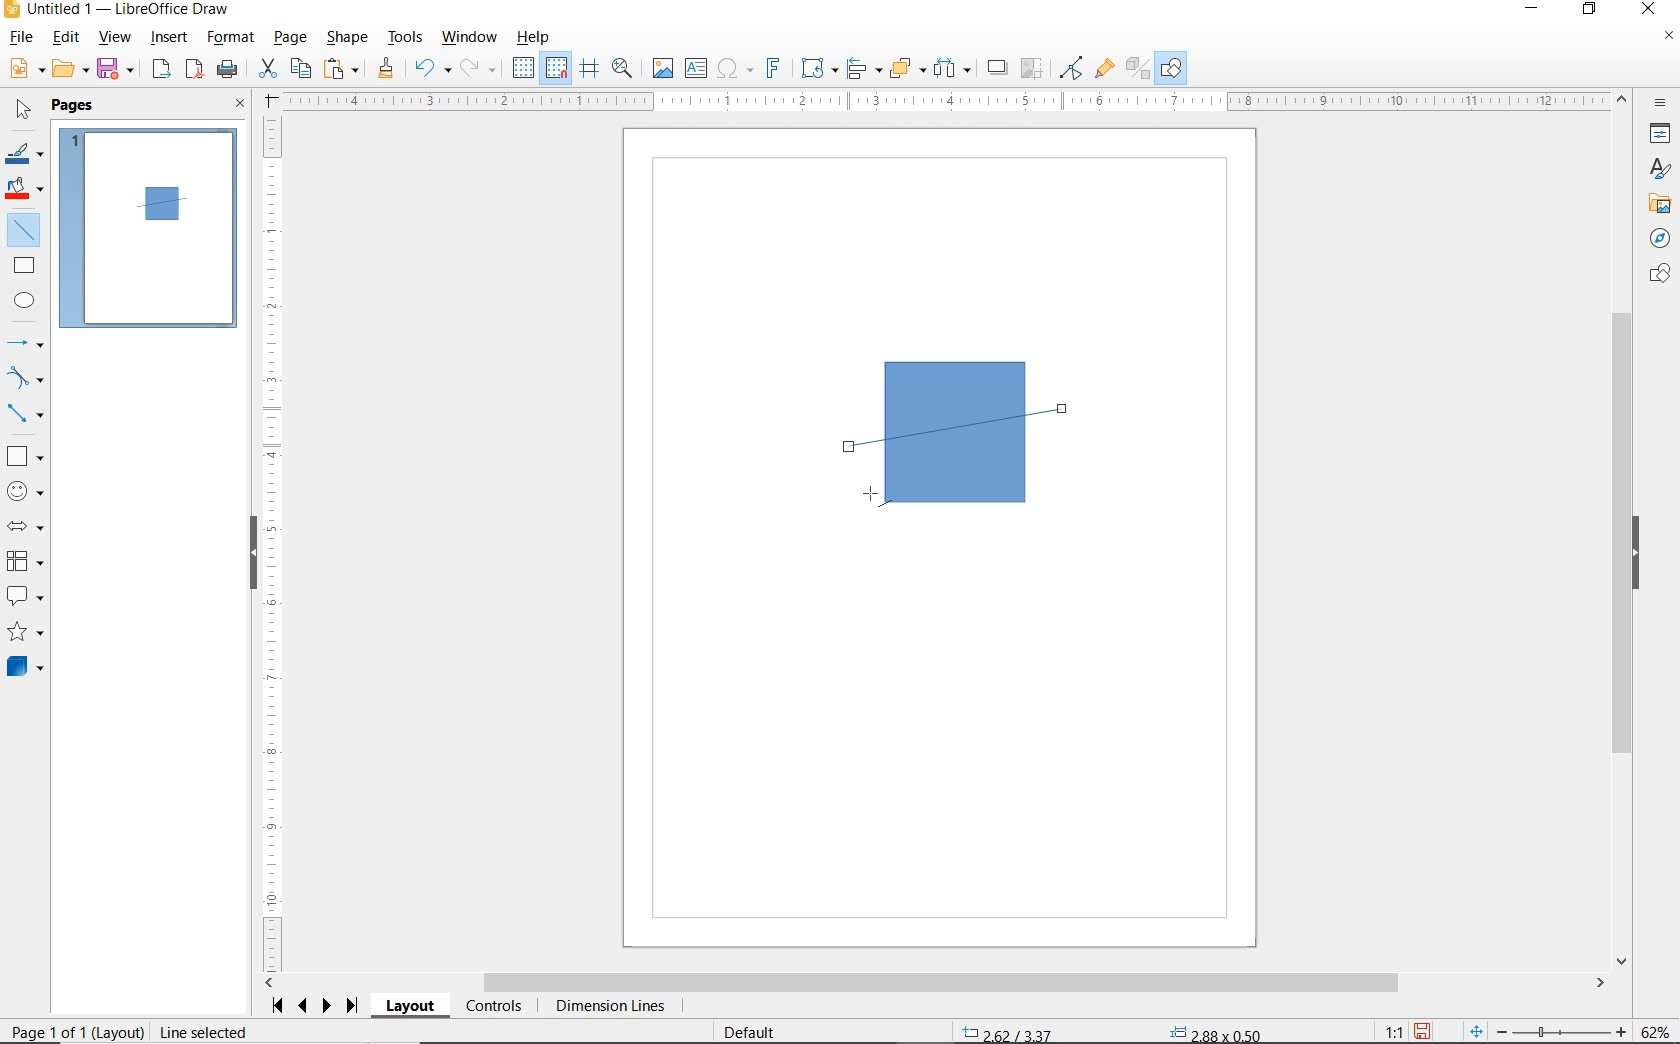 The width and height of the screenshot is (1680, 1044). I want to click on FLOWCHART, so click(29, 561).